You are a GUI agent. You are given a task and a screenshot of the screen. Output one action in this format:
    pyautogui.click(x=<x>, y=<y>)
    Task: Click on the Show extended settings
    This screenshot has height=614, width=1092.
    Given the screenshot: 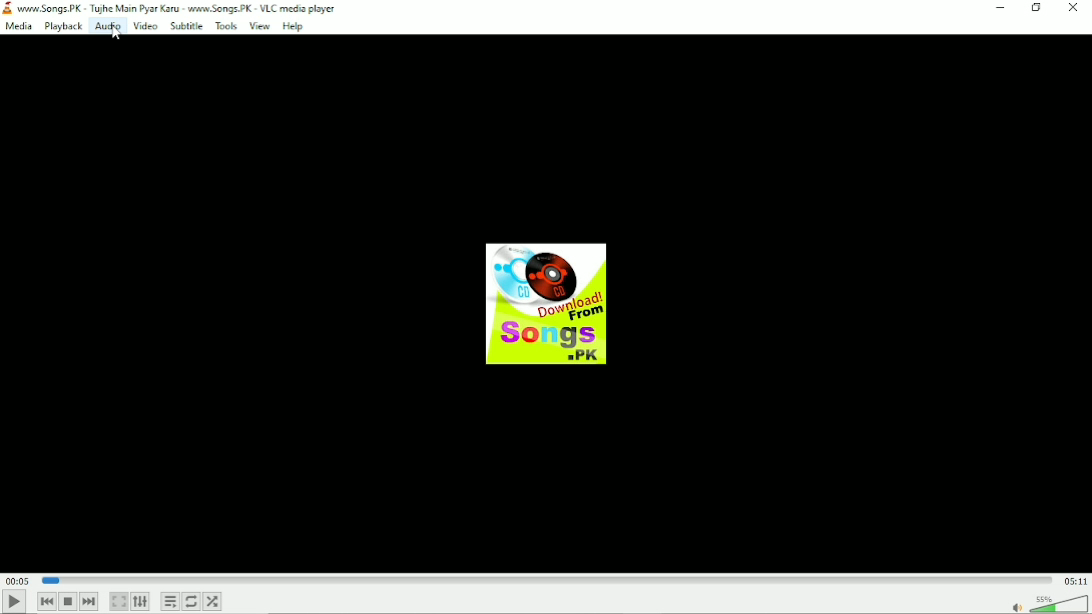 What is the action you would take?
    pyautogui.click(x=142, y=602)
    